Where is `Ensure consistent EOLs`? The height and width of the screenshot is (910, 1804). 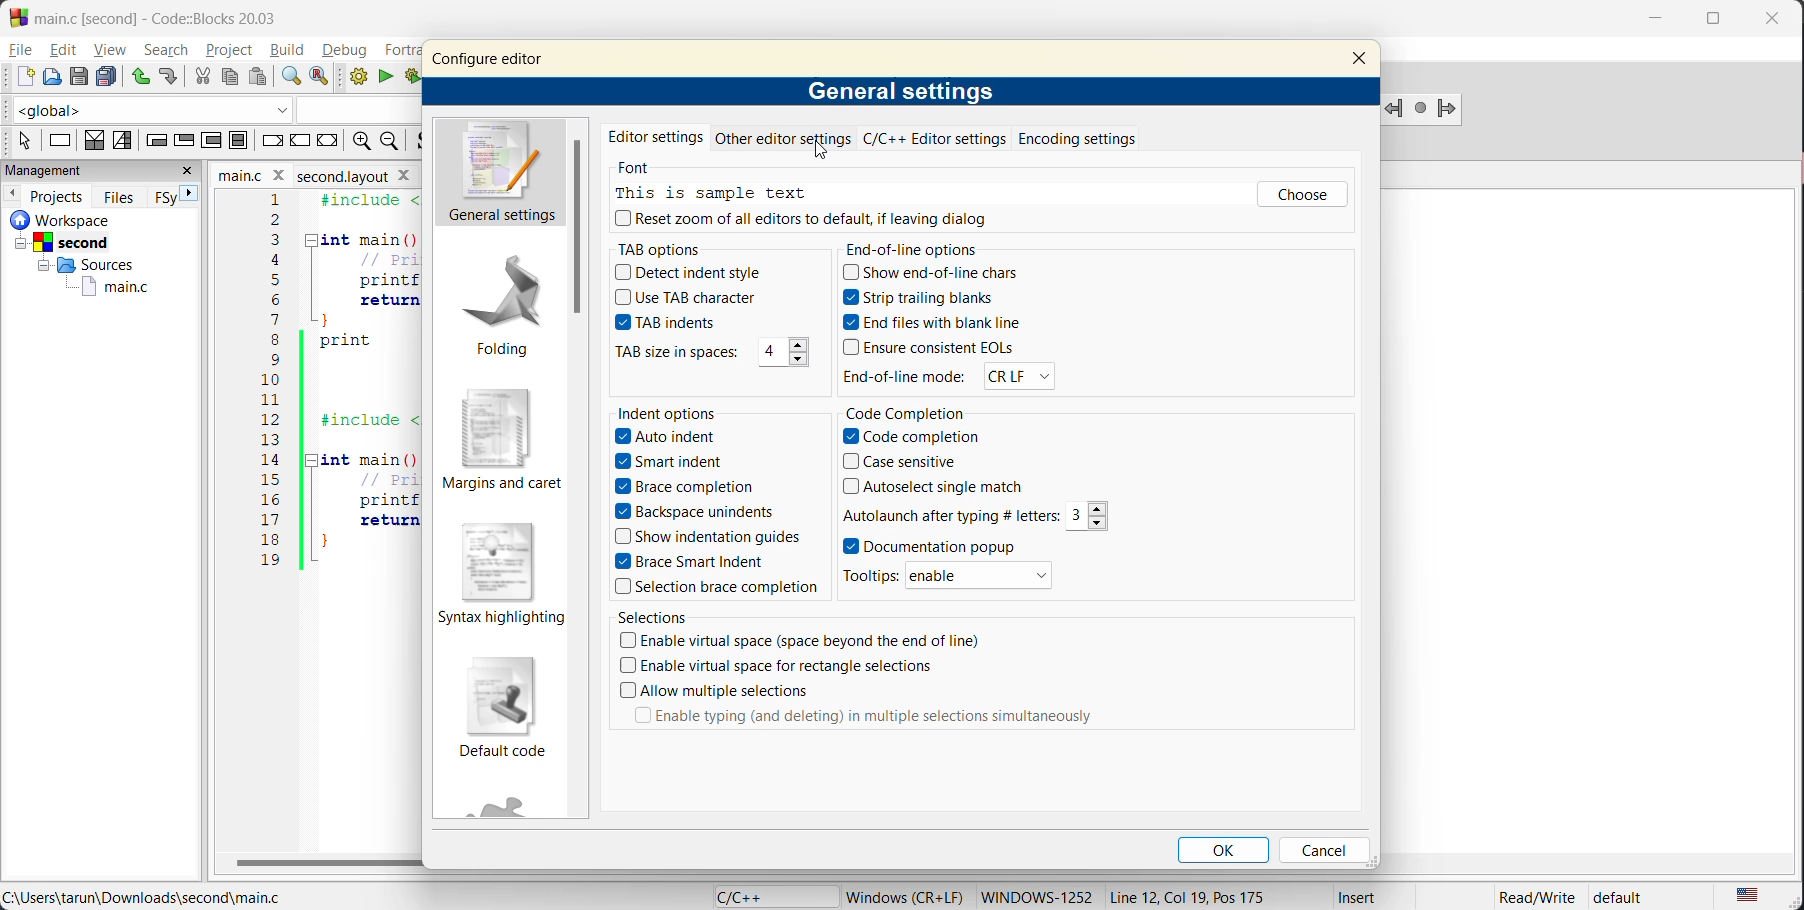
Ensure consistent EOLs is located at coordinates (935, 347).